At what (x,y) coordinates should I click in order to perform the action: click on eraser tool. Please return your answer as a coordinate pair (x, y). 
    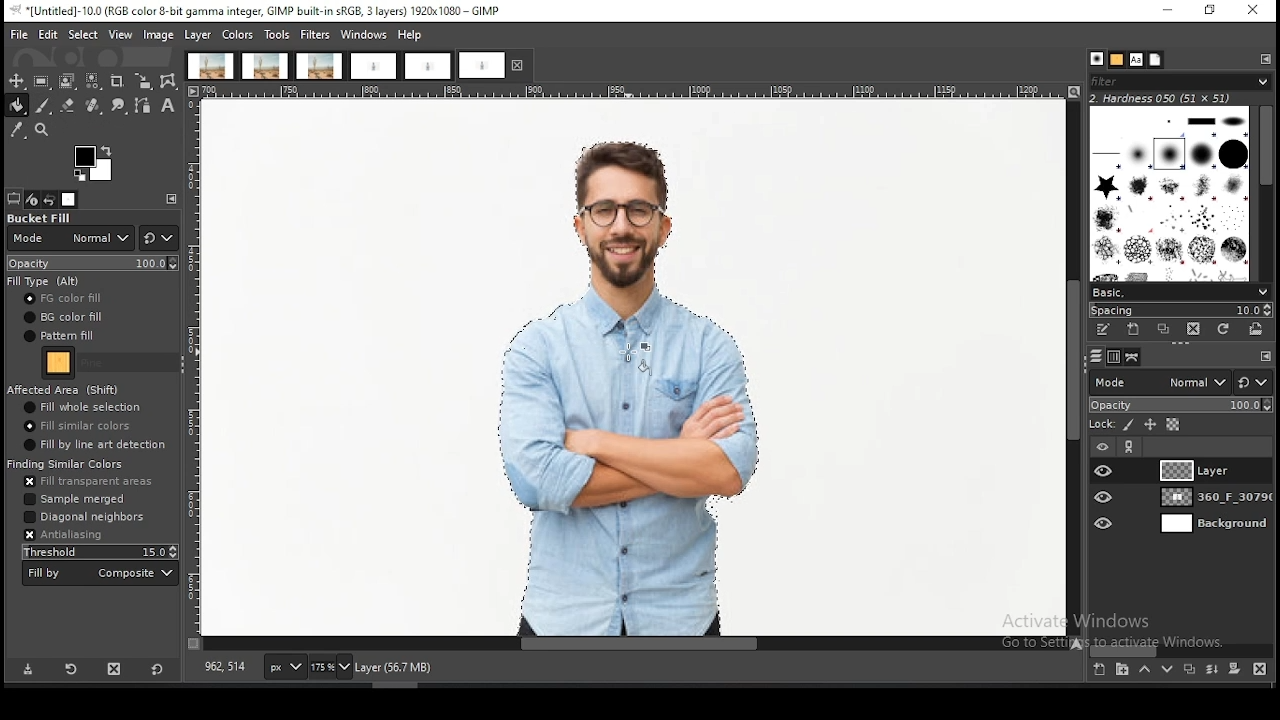
    Looking at the image, I should click on (68, 105).